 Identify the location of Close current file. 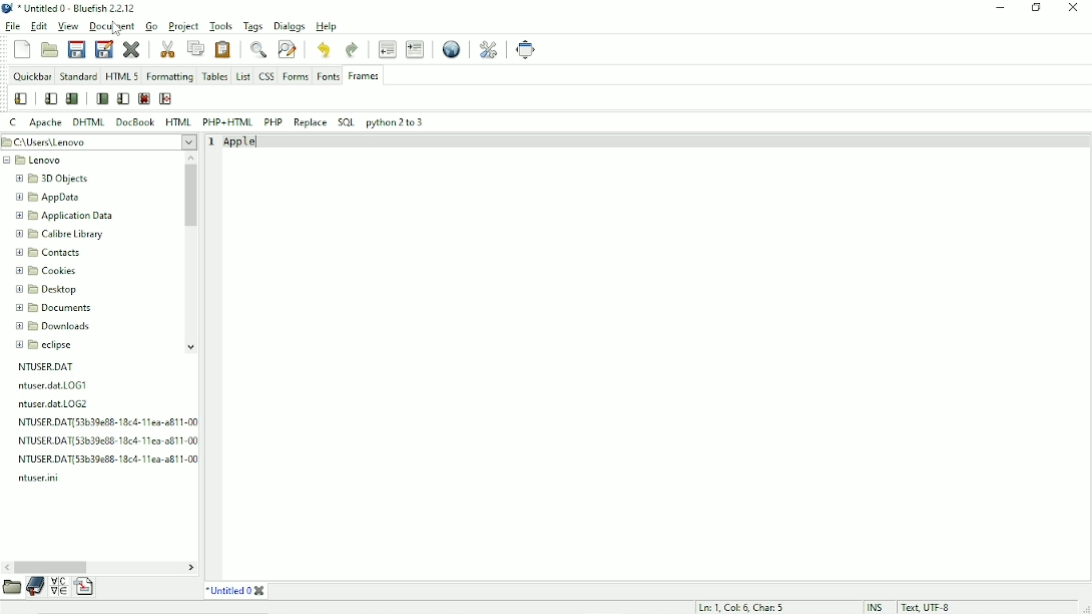
(131, 48).